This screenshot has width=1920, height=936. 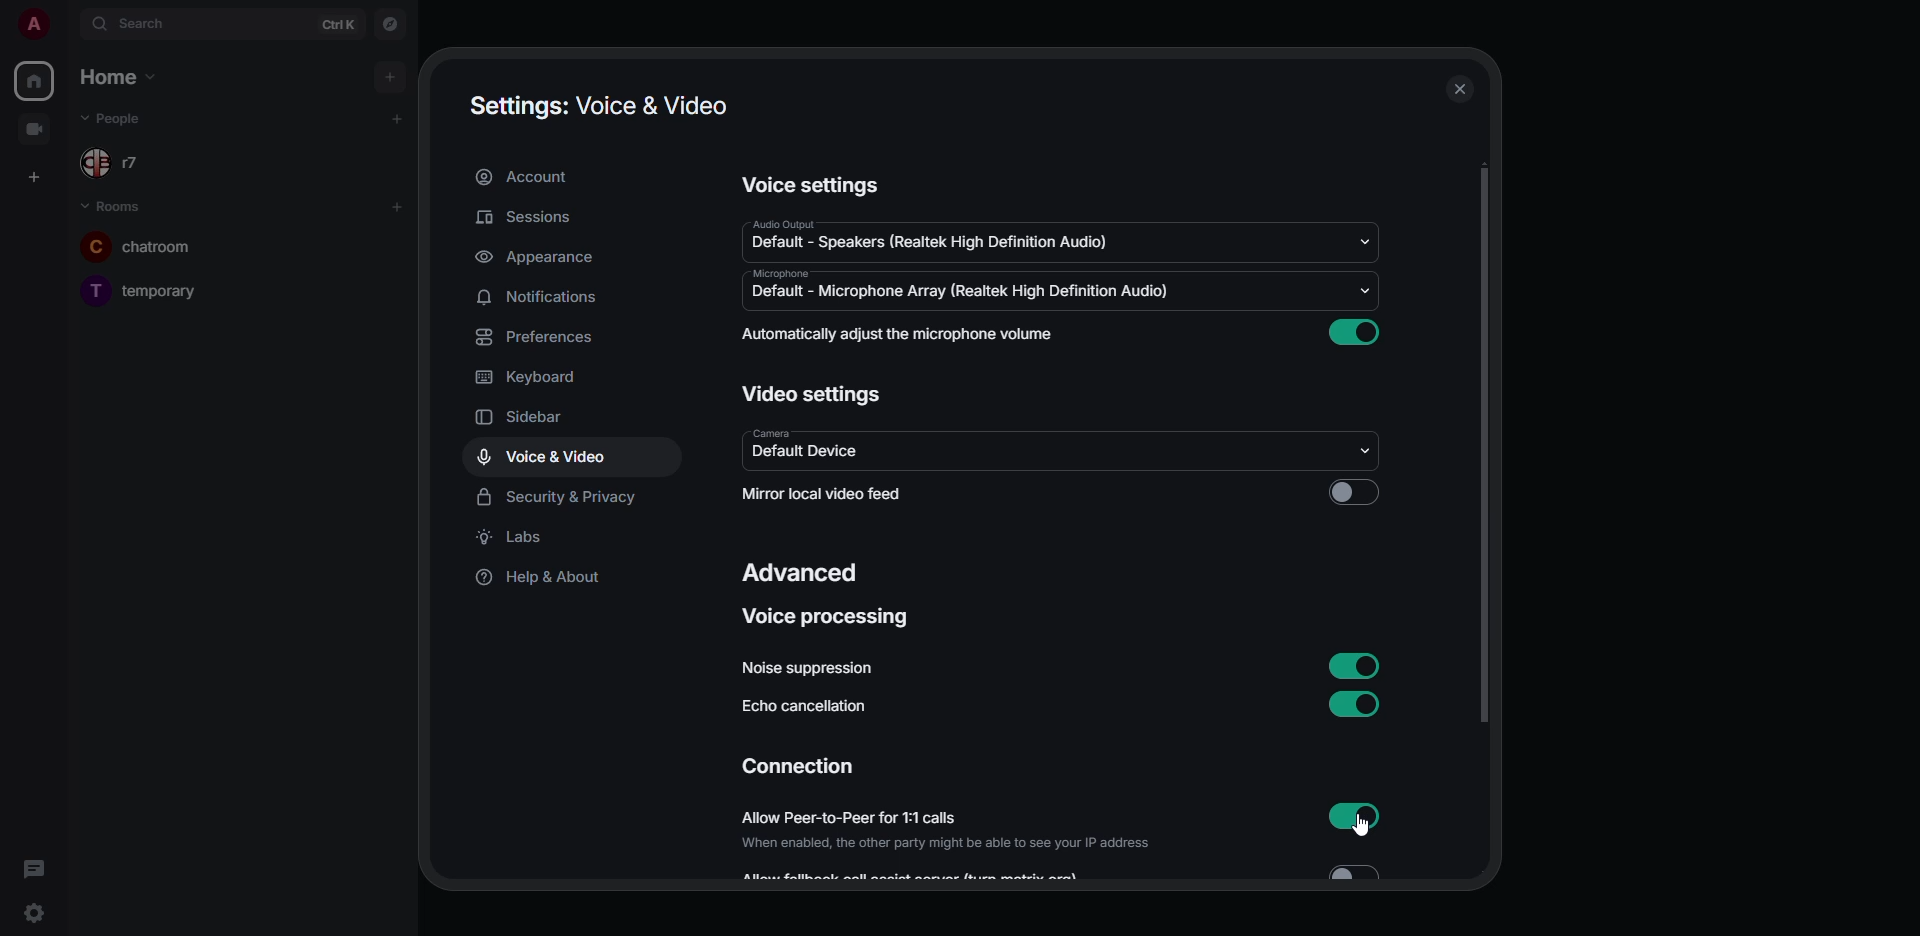 I want to click on close, so click(x=1459, y=89).